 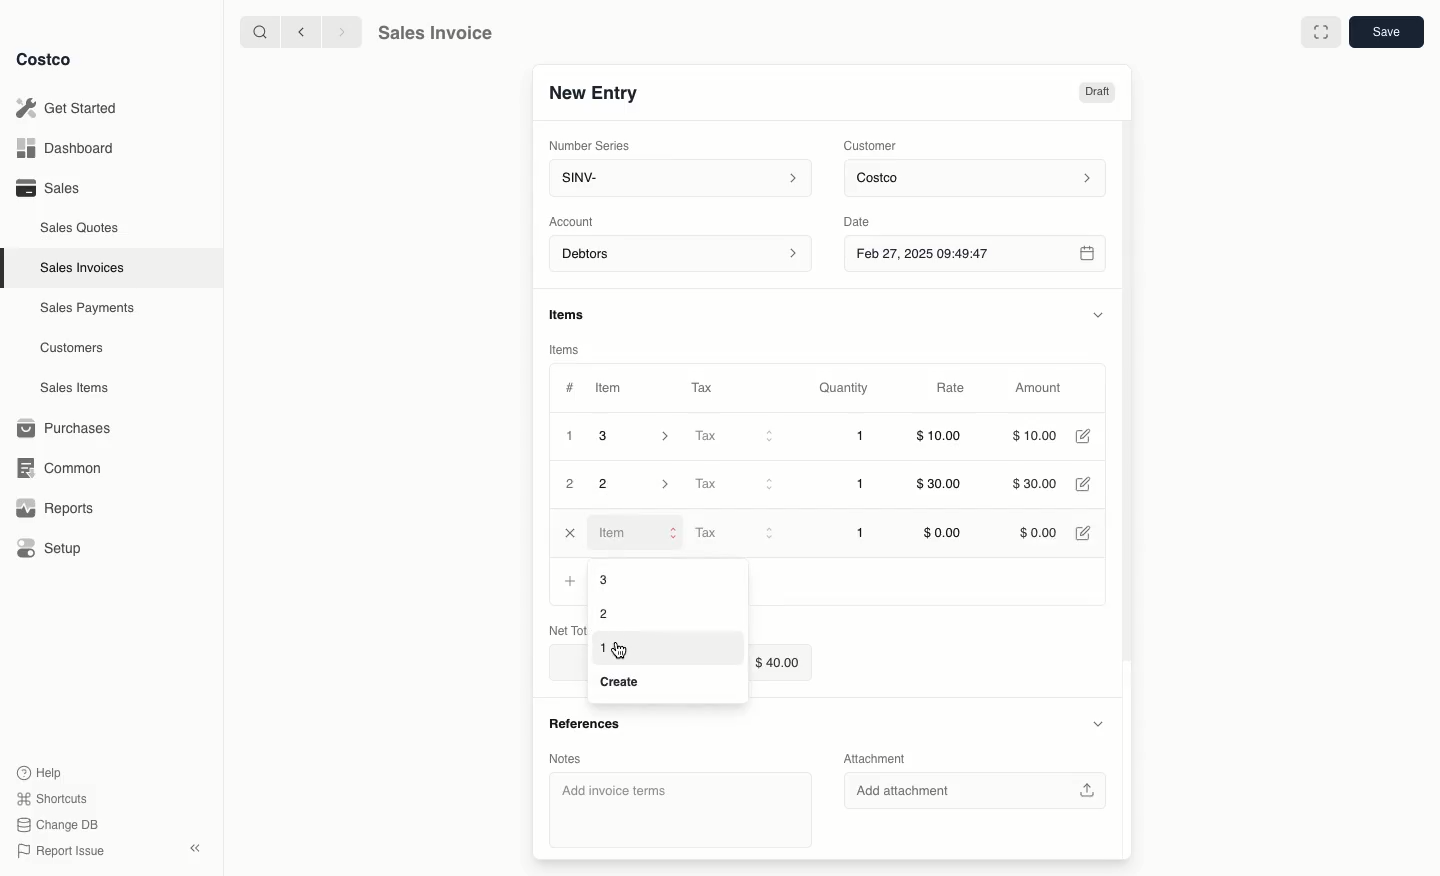 I want to click on 3, so click(x=640, y=436).